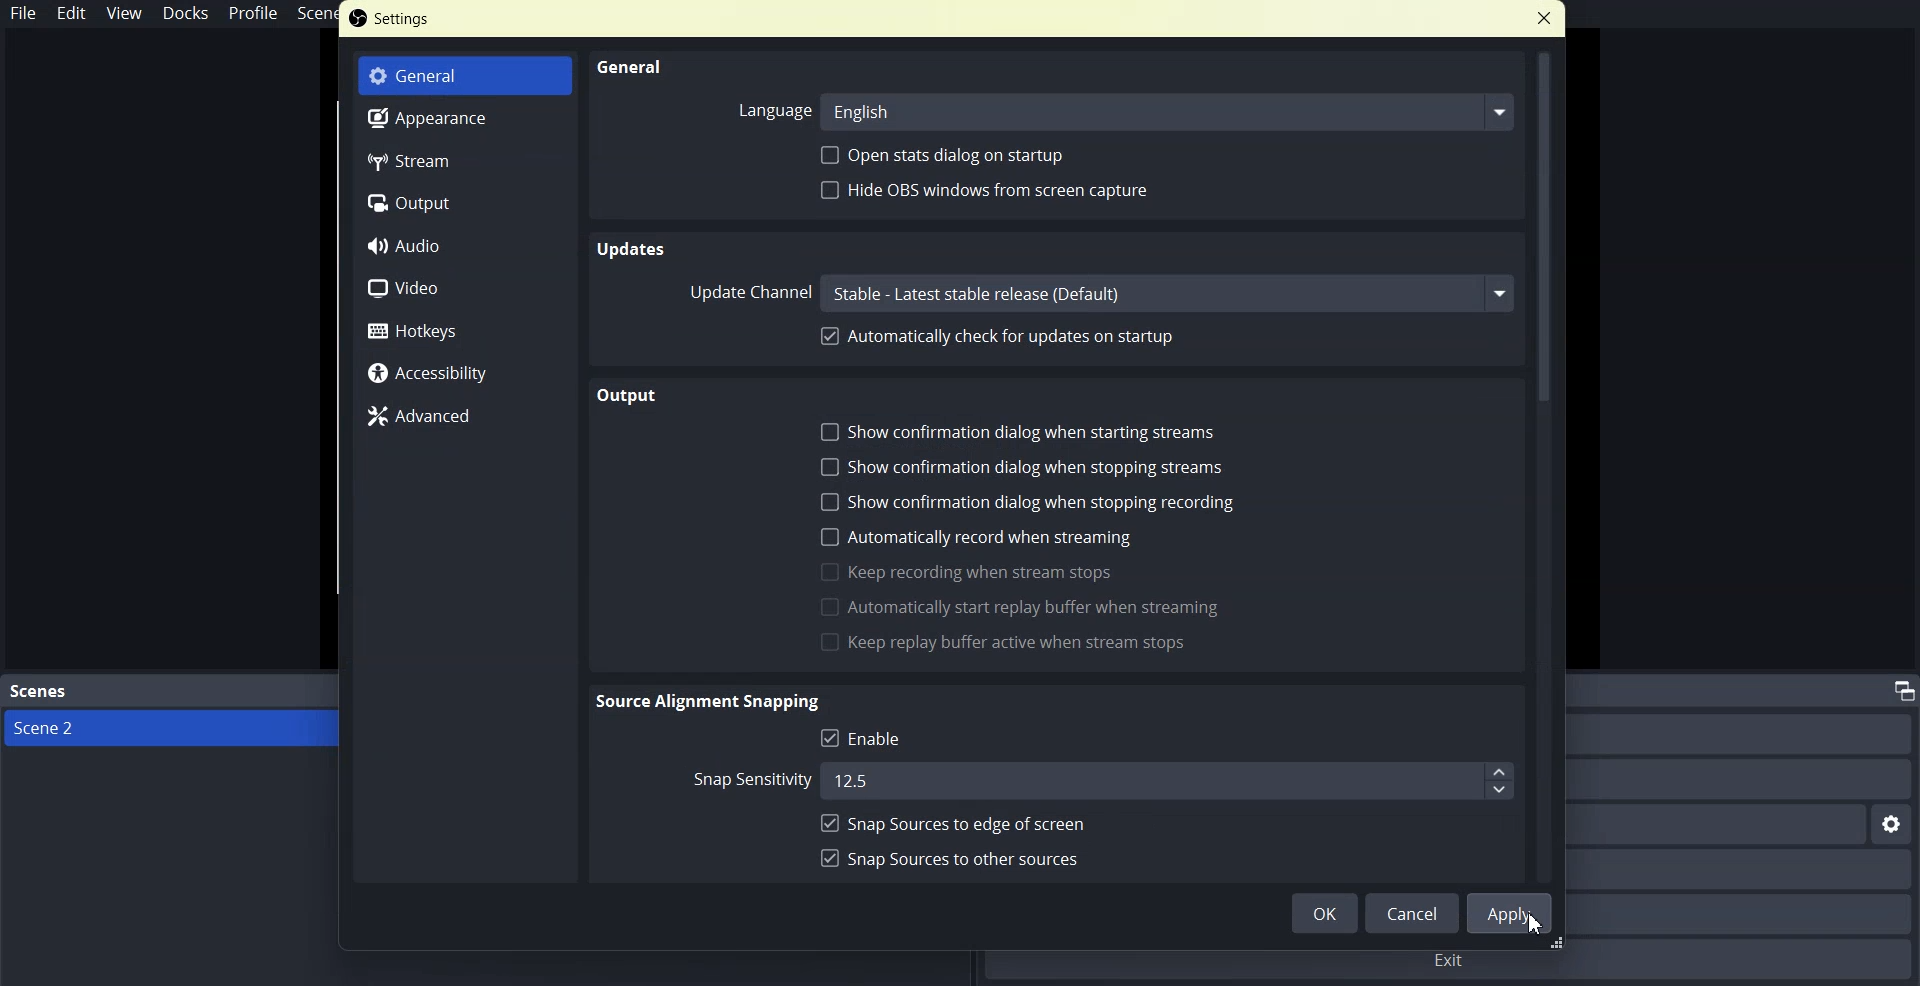 This screenshot has height=986, width=1920. What do you see at coordinates (1029, 501) in the screenshot?
I see `Show confirmation dialogue when stopping recording` at bounding box center [1029, 501].